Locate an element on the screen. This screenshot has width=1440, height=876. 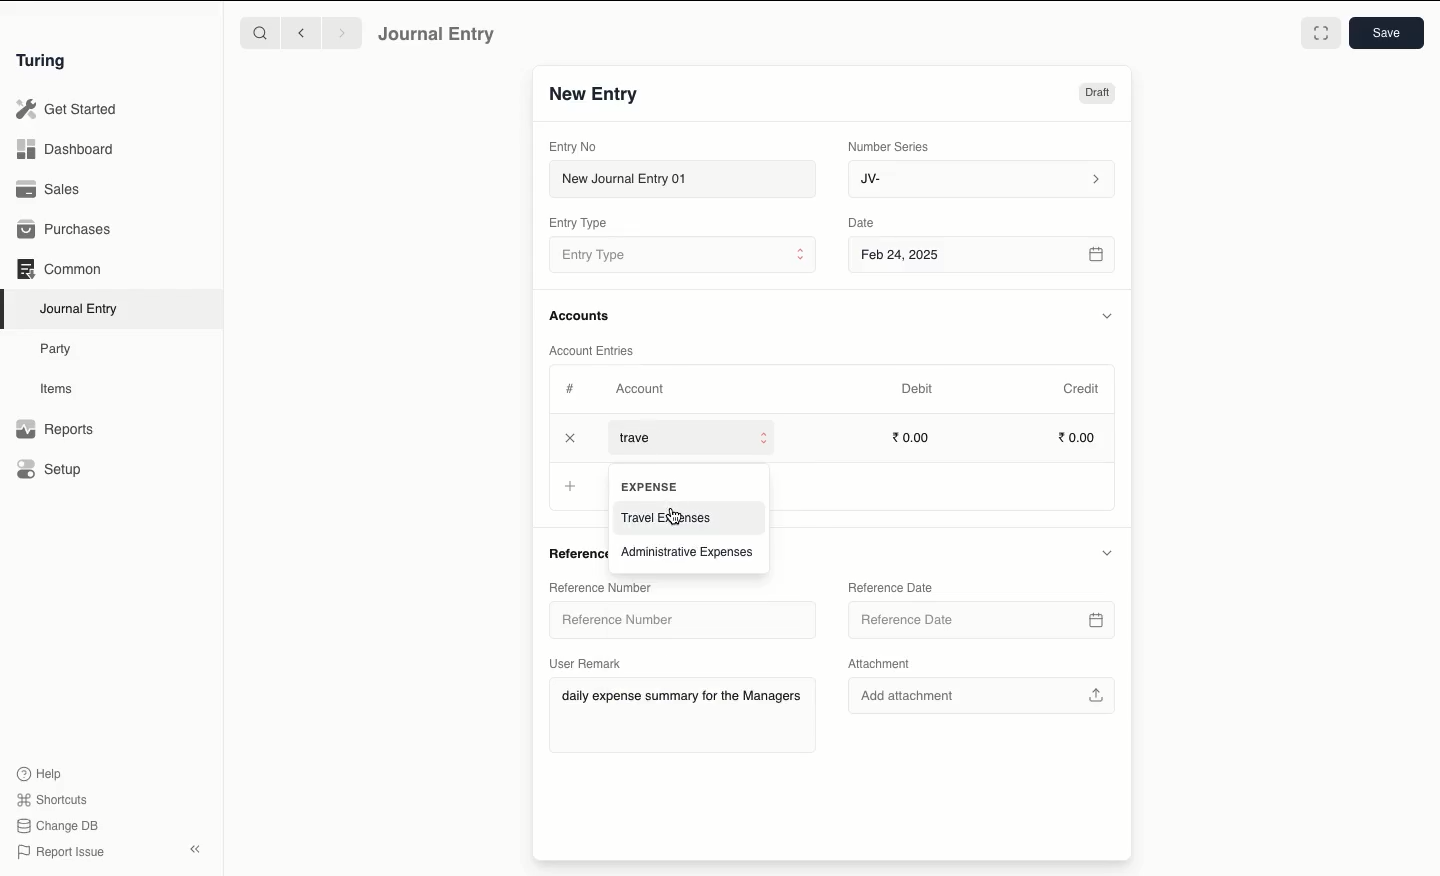
Expense is located at coordinates (648, 486).